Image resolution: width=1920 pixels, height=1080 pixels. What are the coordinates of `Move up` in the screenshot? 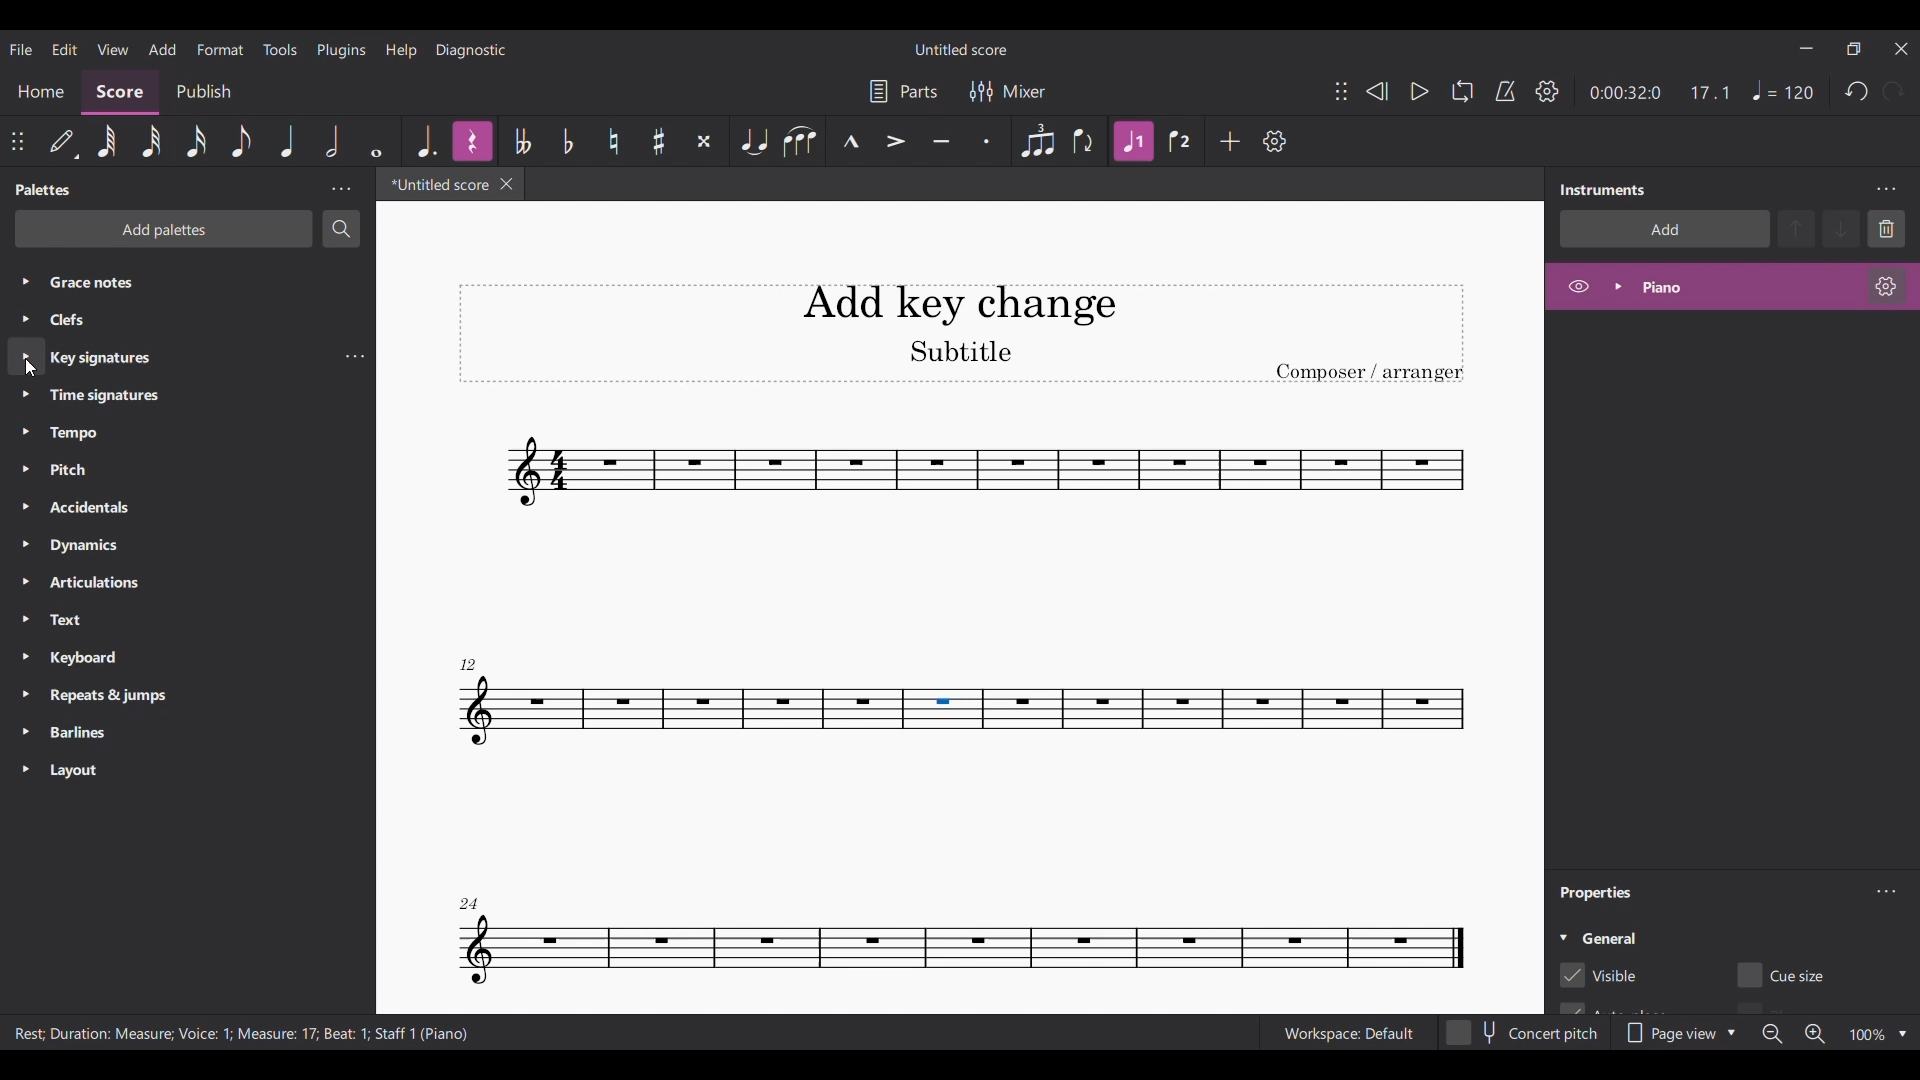 It's located at (1797, 229).